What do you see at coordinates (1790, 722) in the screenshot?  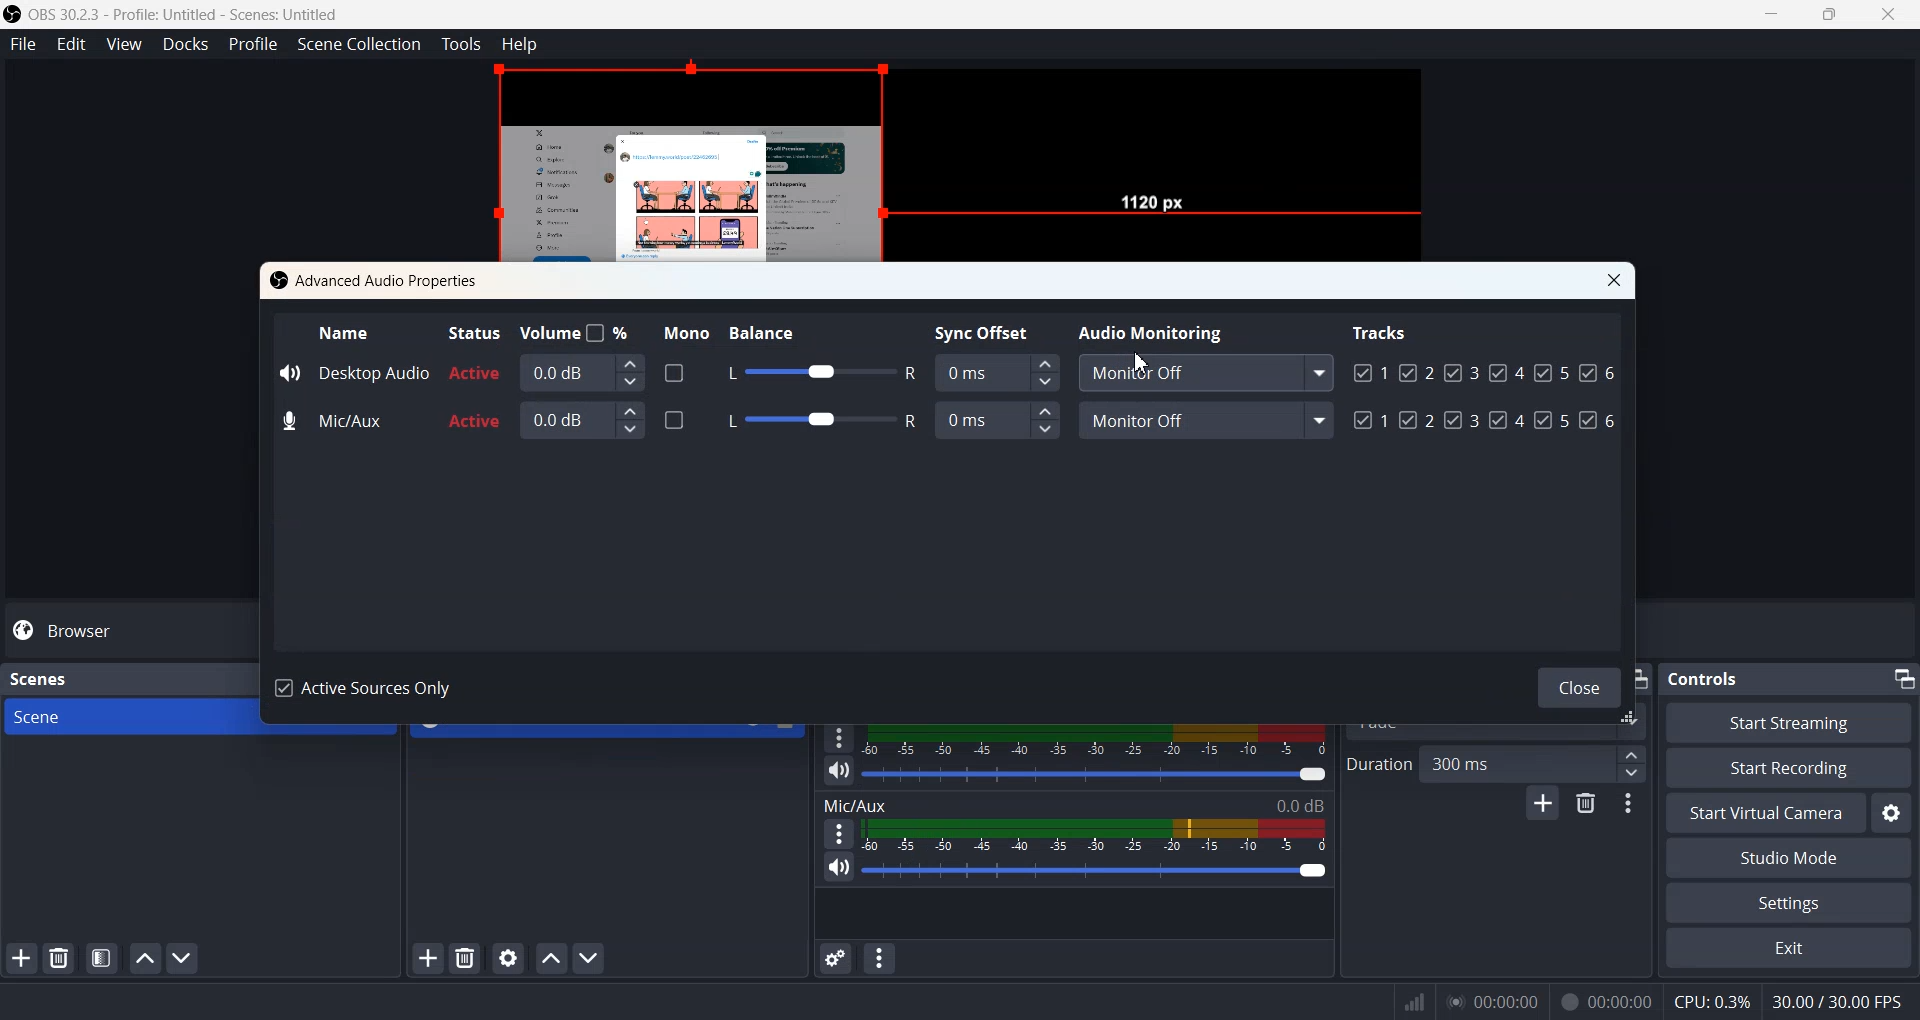 I see `Start Streaming` at bounding box center [1790, 722].